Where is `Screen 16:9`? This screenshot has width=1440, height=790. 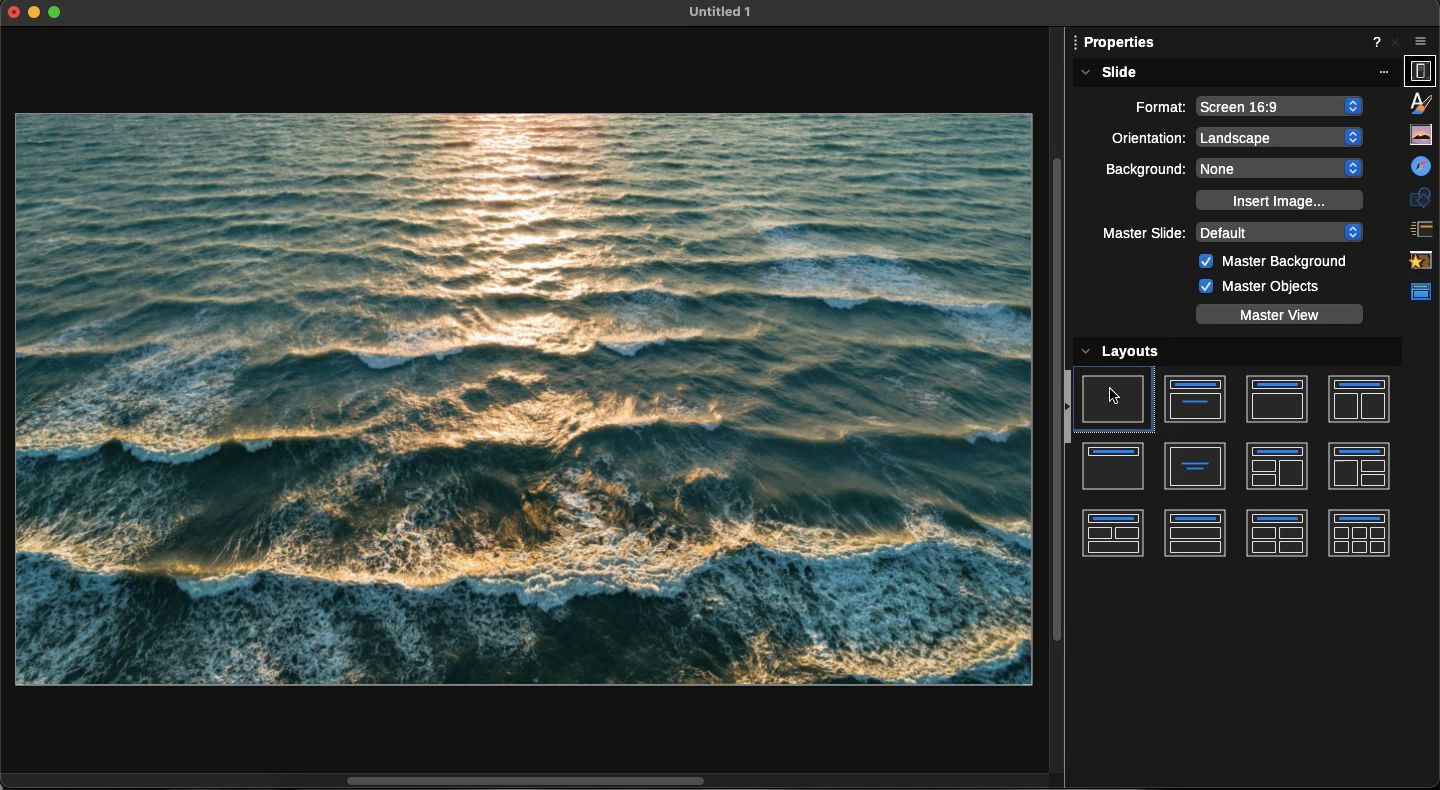
Screen 16:9 is located at coordinates (1280, 107).